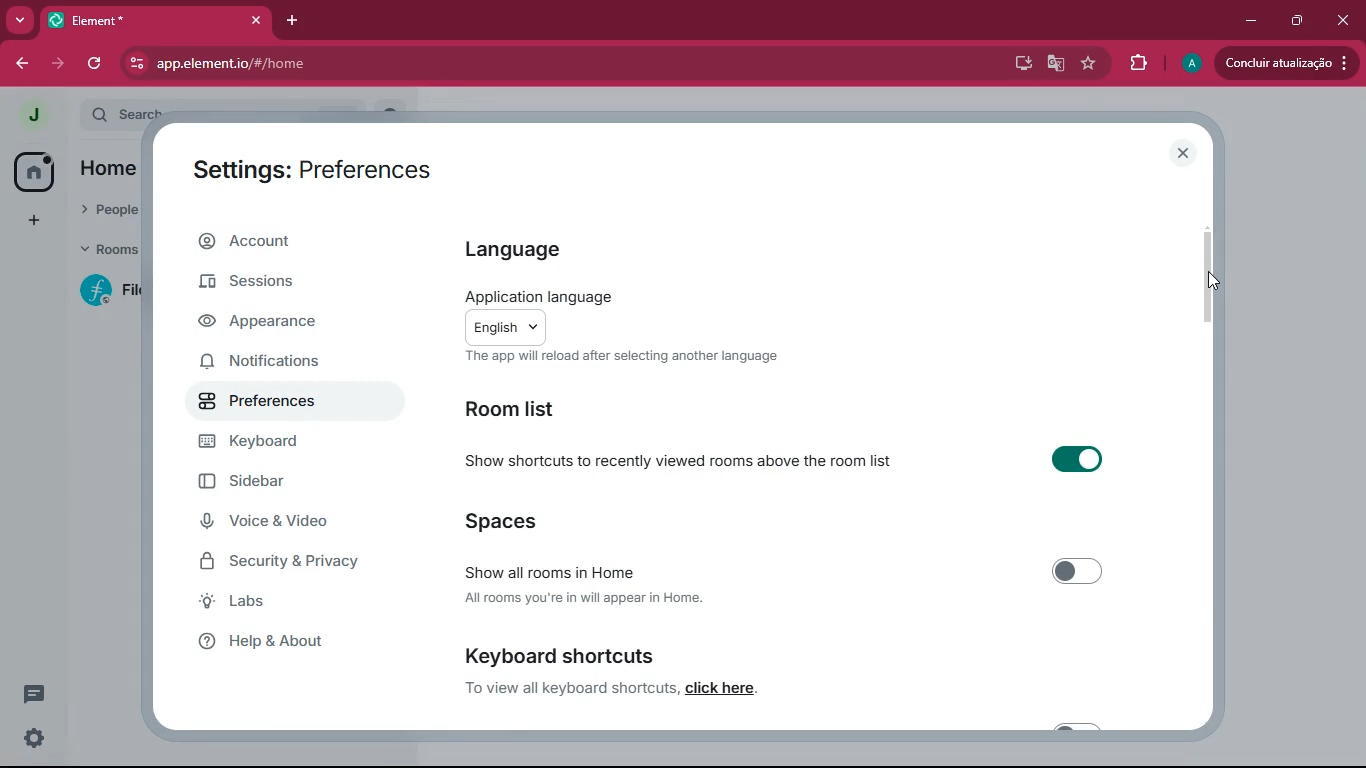 The image size is (1366, 768). Describe the element at coordinates (565, 687) in the screenshot. I see `To view all keyboard shortcuts` at that location.